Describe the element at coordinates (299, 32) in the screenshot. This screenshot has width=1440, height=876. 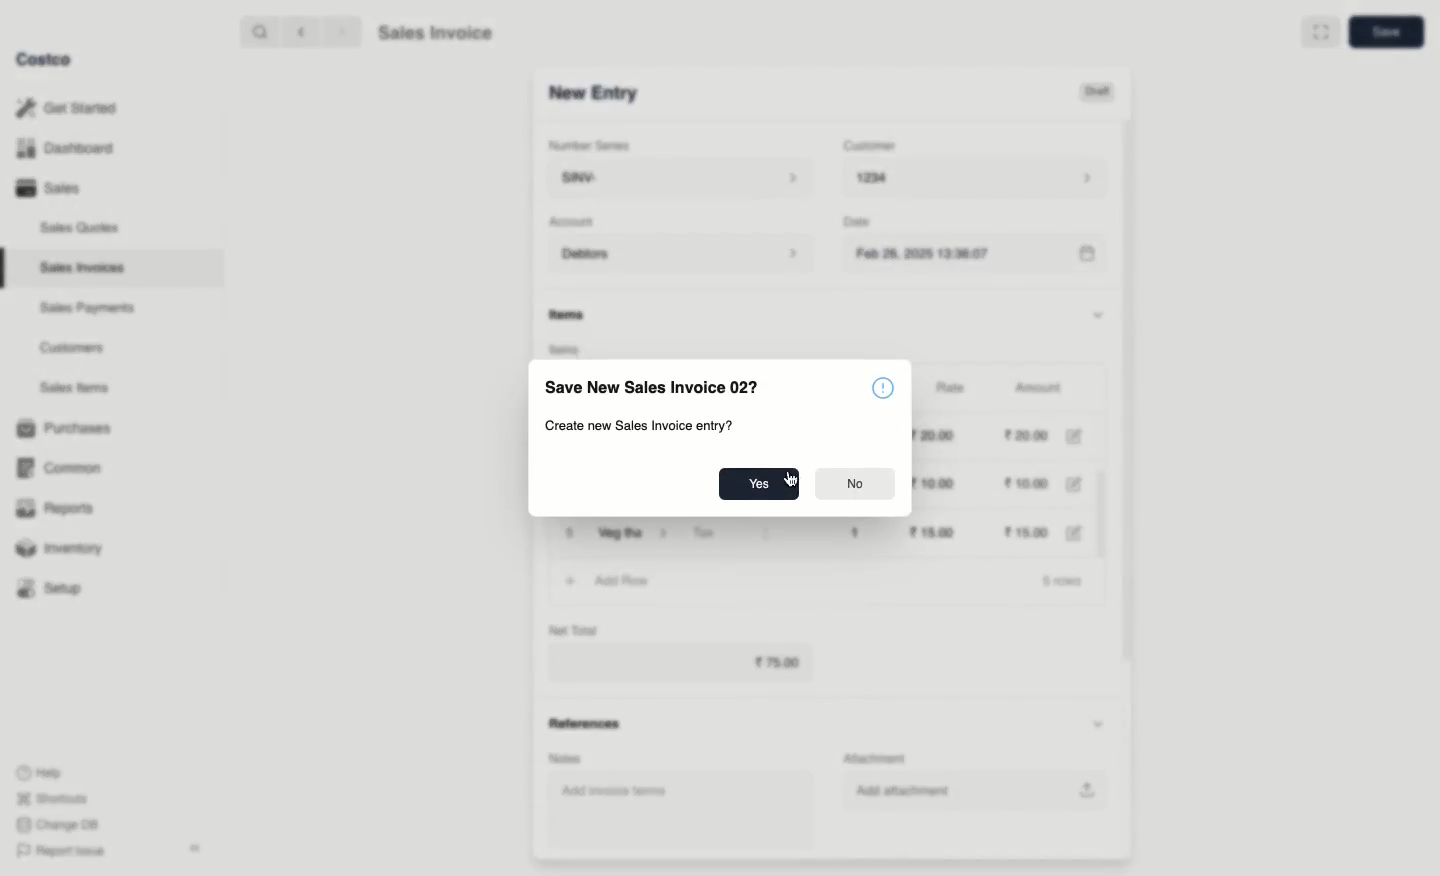
I see `Back` at that location.